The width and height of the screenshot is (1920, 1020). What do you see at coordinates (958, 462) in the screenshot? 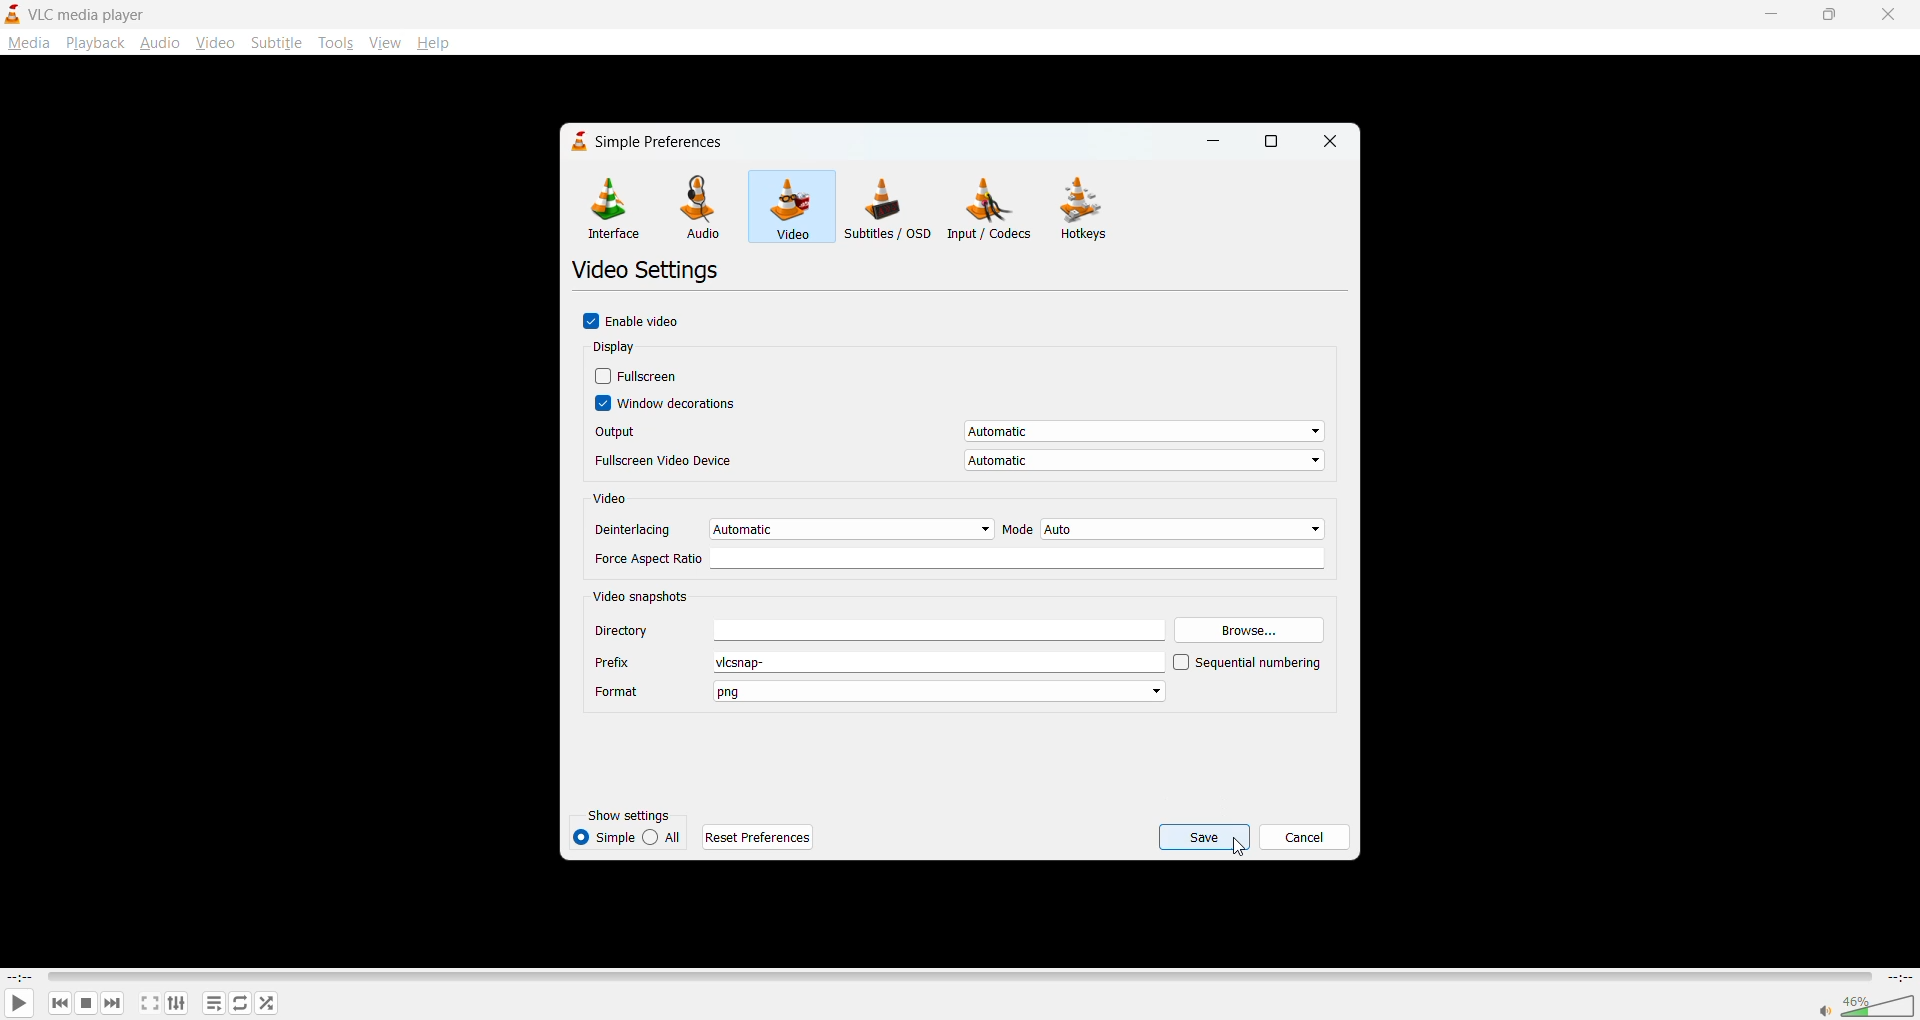
I see `fullscreen video device` at bounding box center [958, 462].